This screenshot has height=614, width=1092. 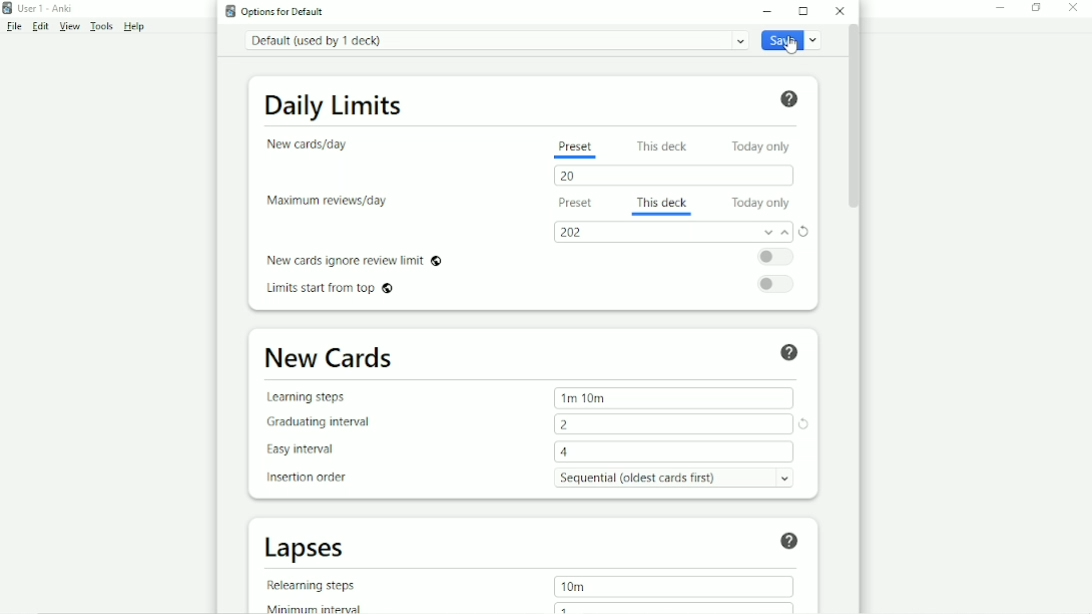 I want to click on New cards/day, so click(x=313, y=144).